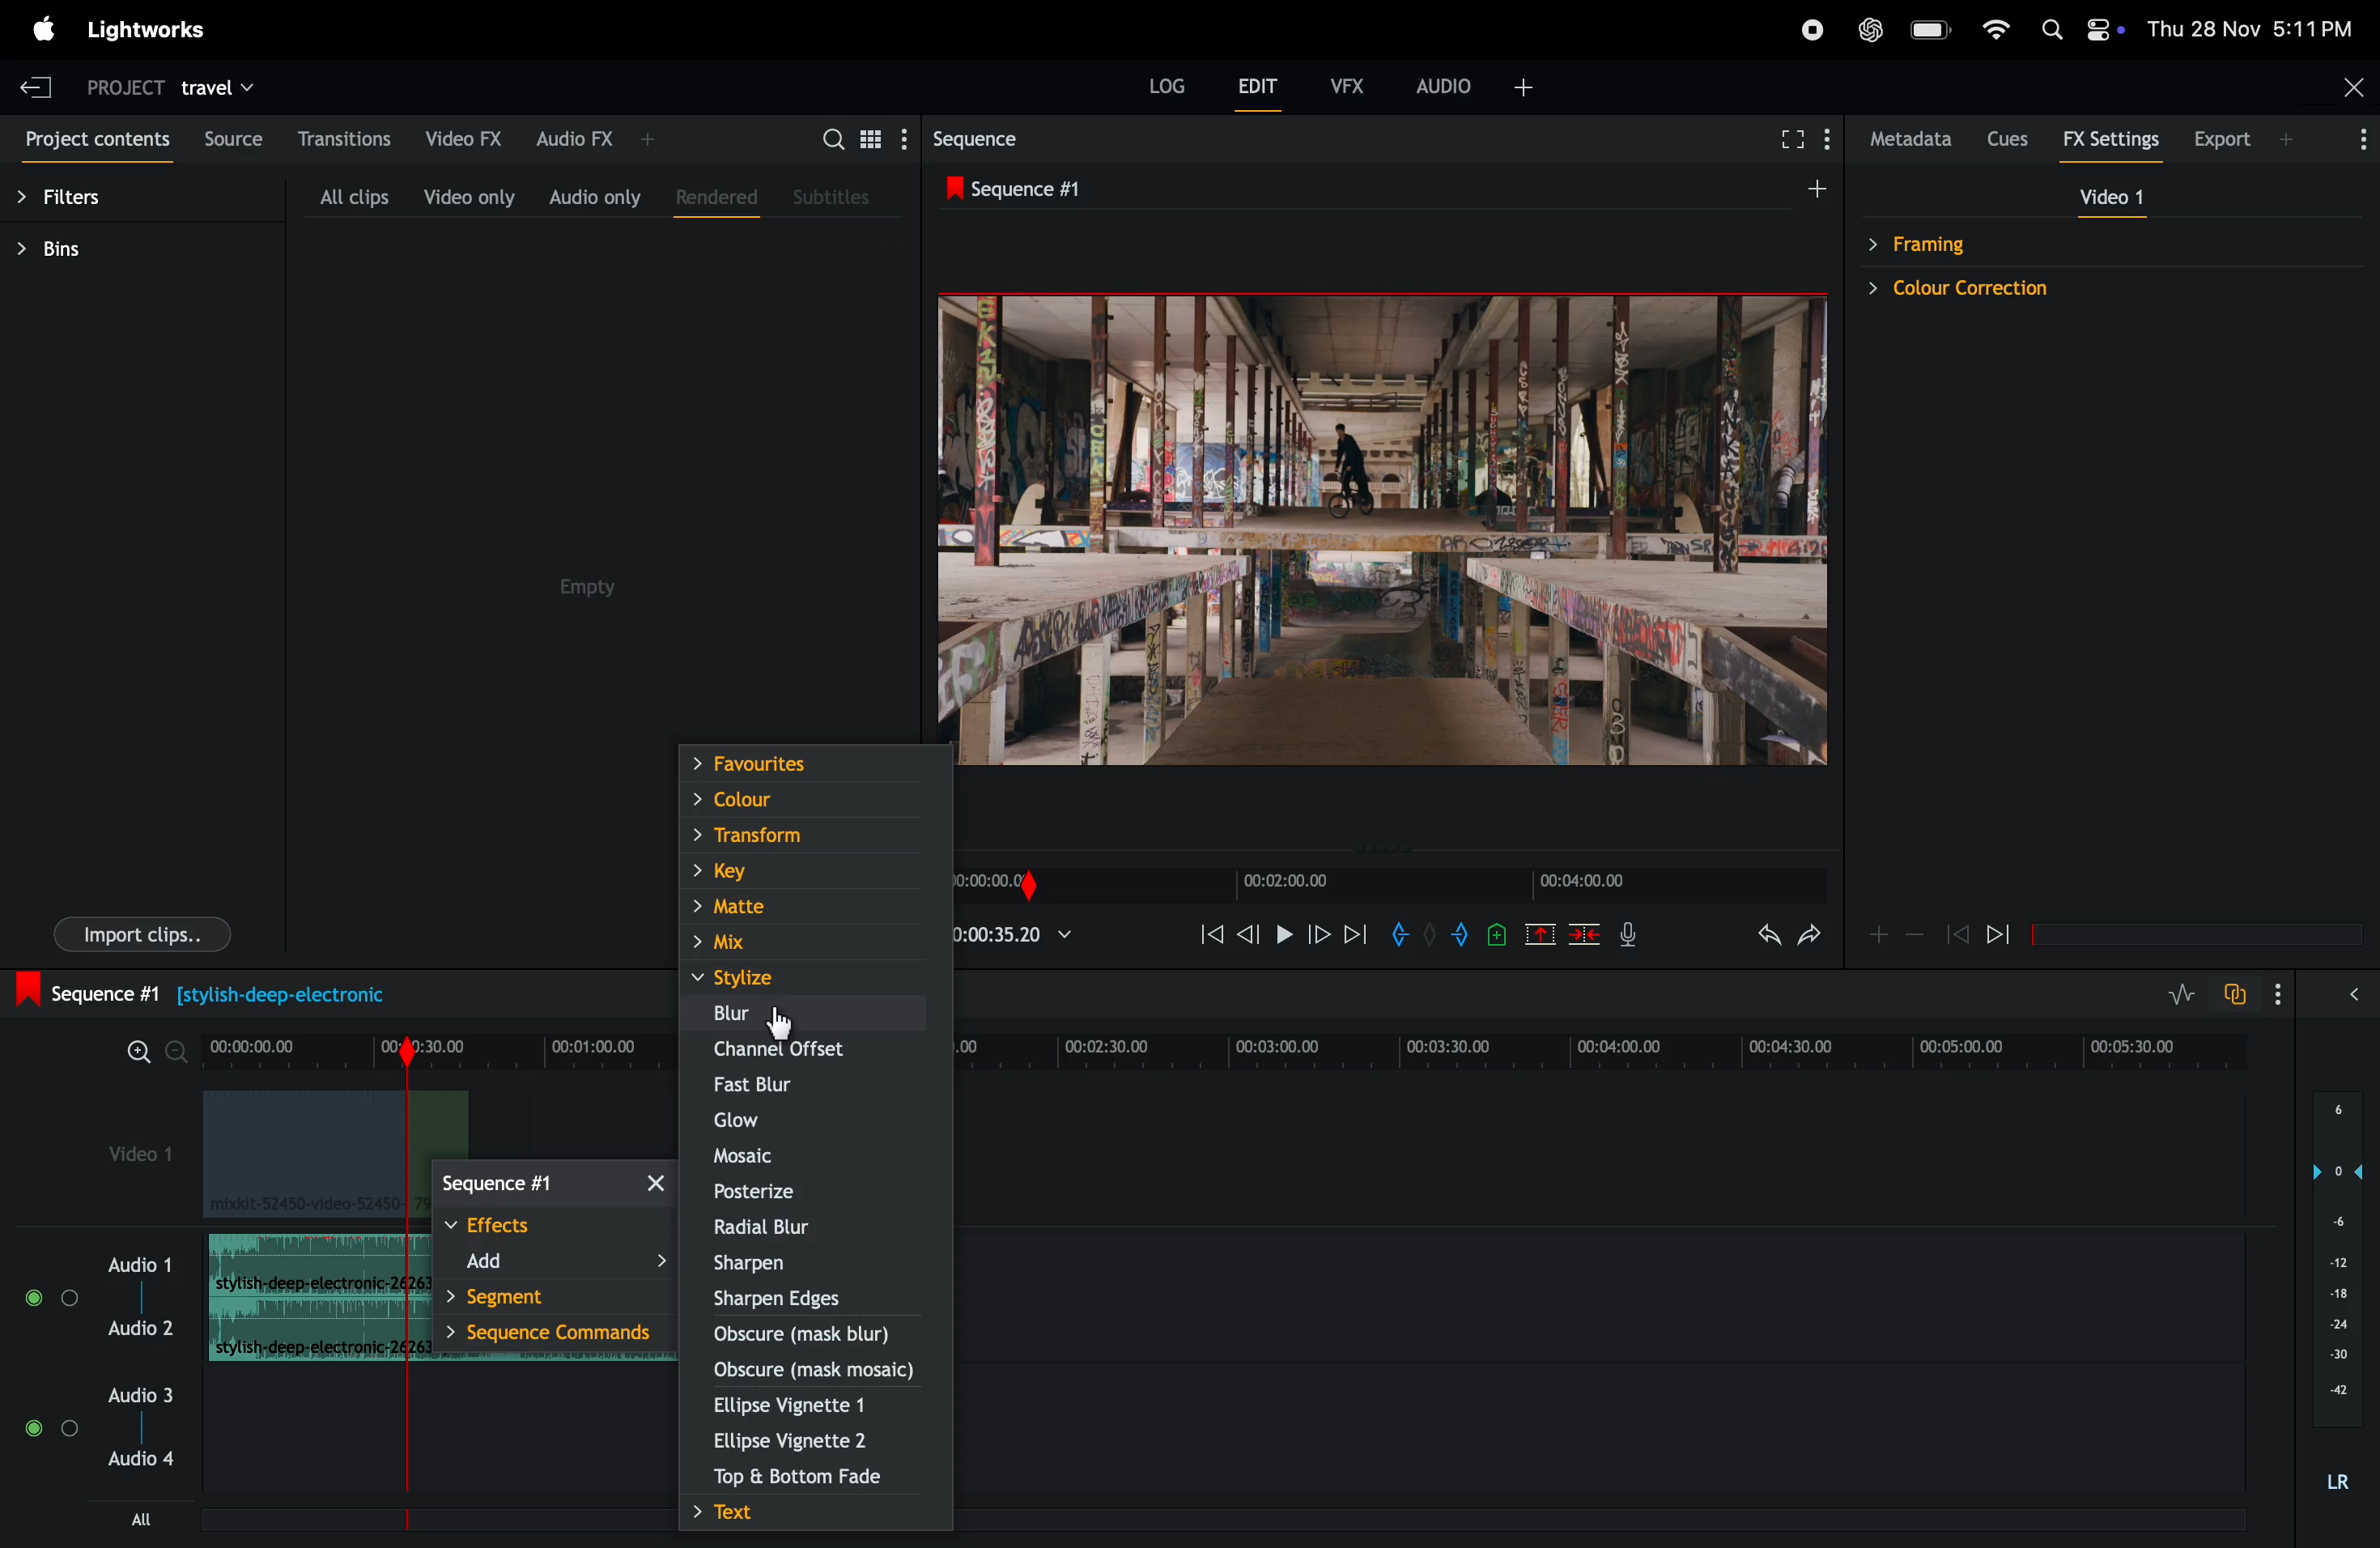 The height and width of the screenshot is (1548, 2380). Describe the element at coordinates (1586, 938) in the screenshot. I see `delete ` at that location.